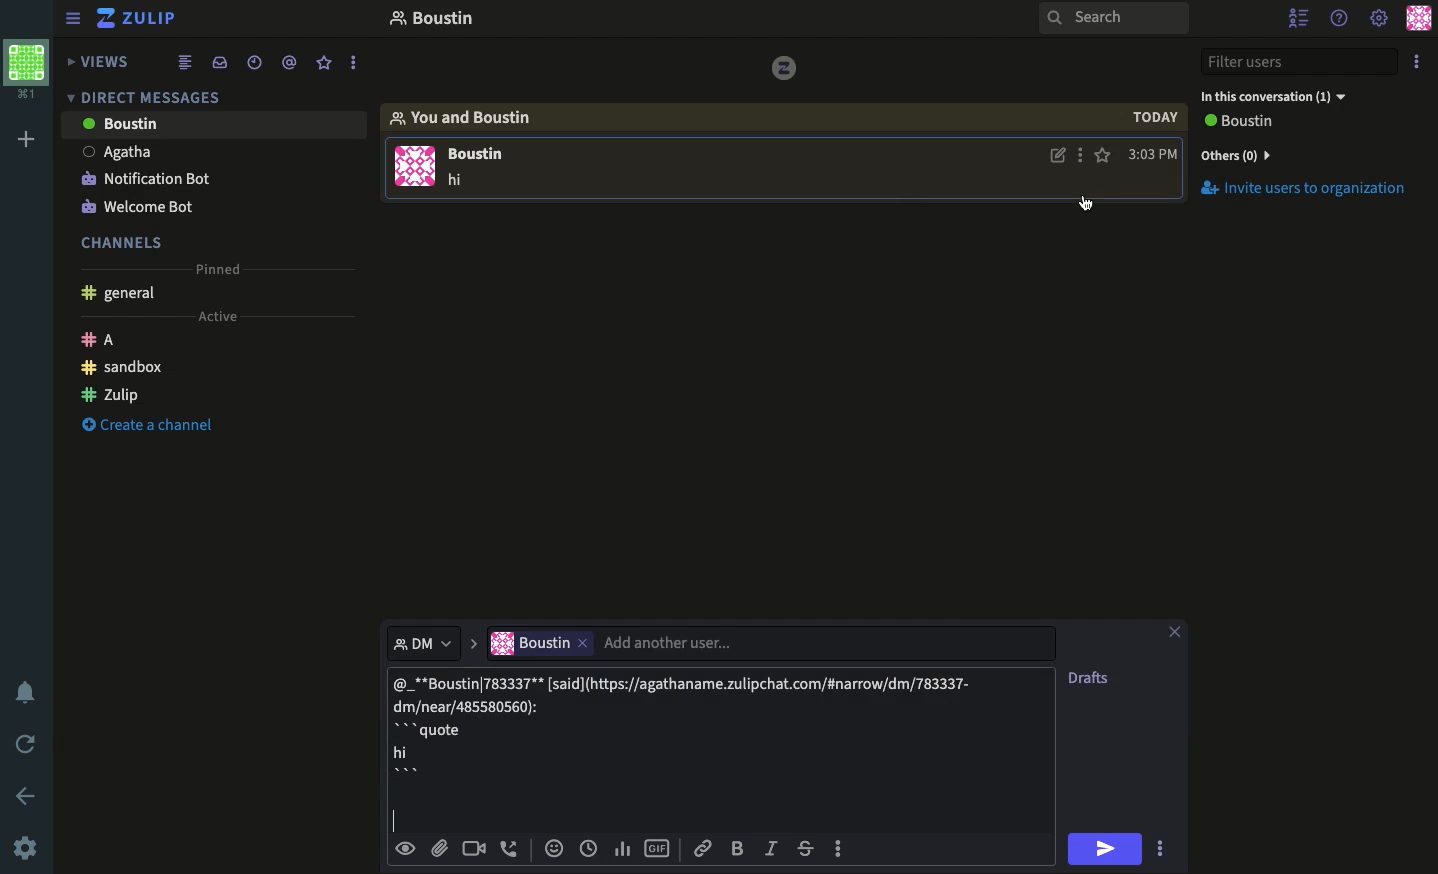 The height and width of the screenshot is (874, 1438). I want to click on Send, so click(1108, 848).